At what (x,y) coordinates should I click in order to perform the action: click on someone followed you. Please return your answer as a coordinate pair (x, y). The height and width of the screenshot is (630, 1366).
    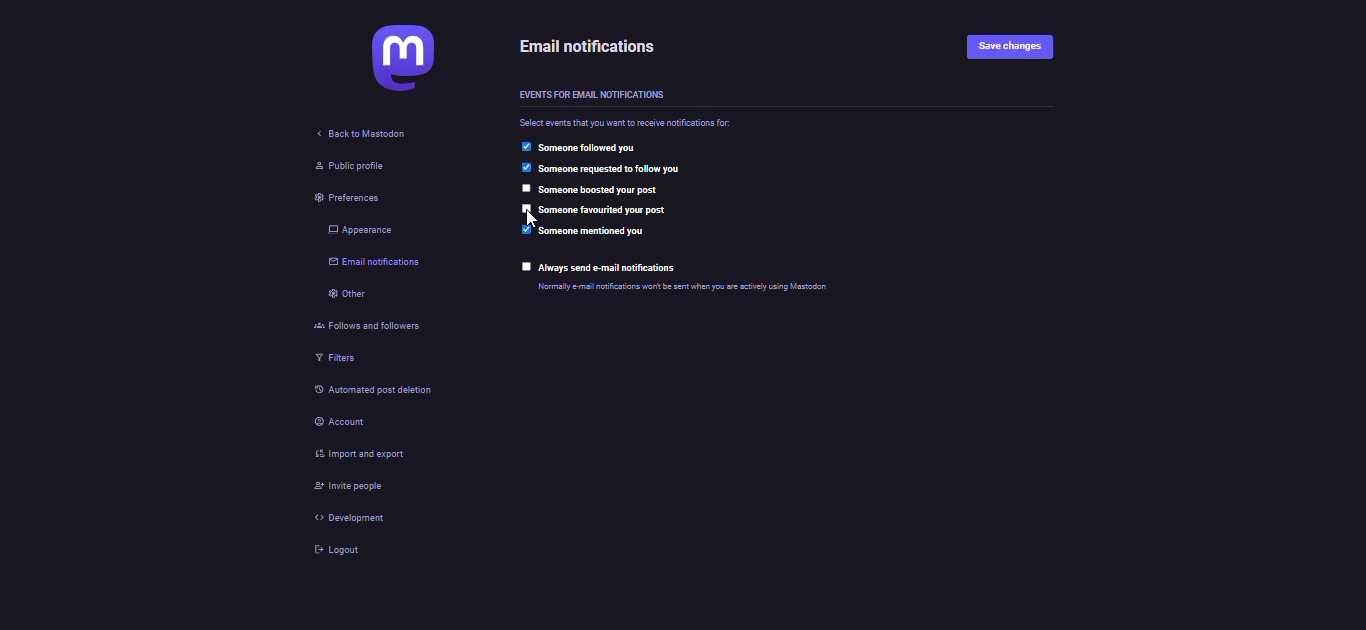
    Looking at the image, I should click on (592, 147).